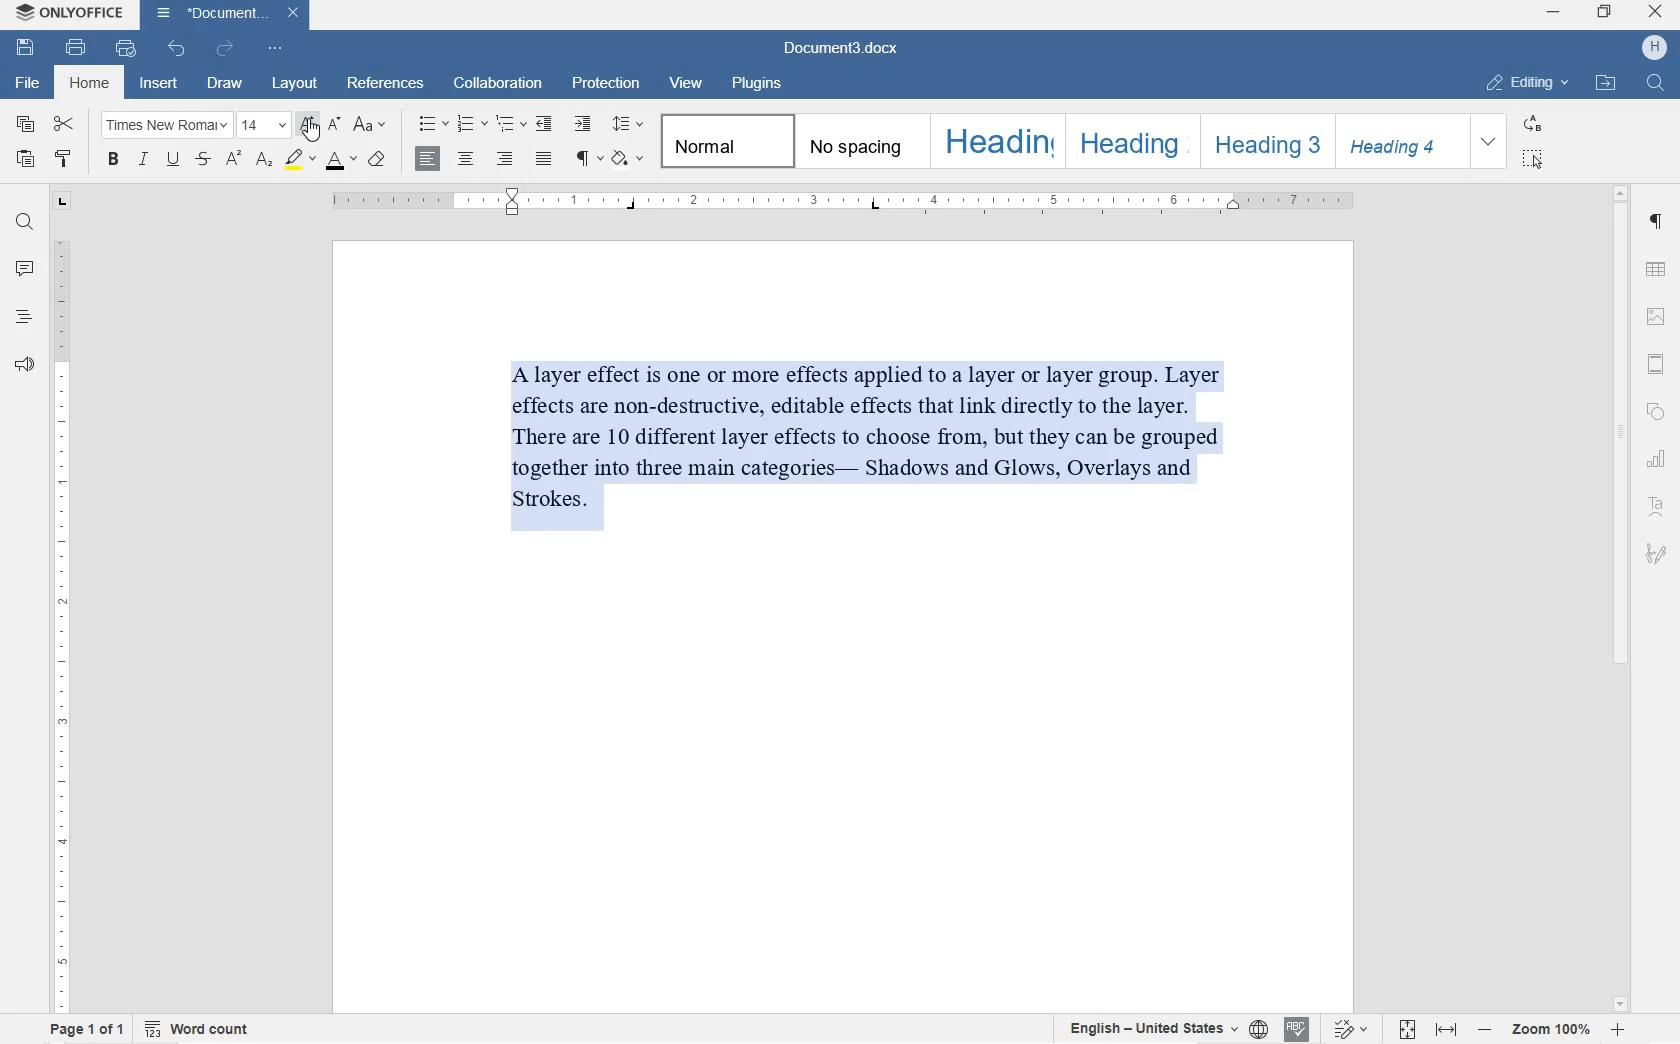 This screenshot has width=1680, height=1044. Describe the element at coordinates (372, 125) in the screenshot. I see `change case` at that location.